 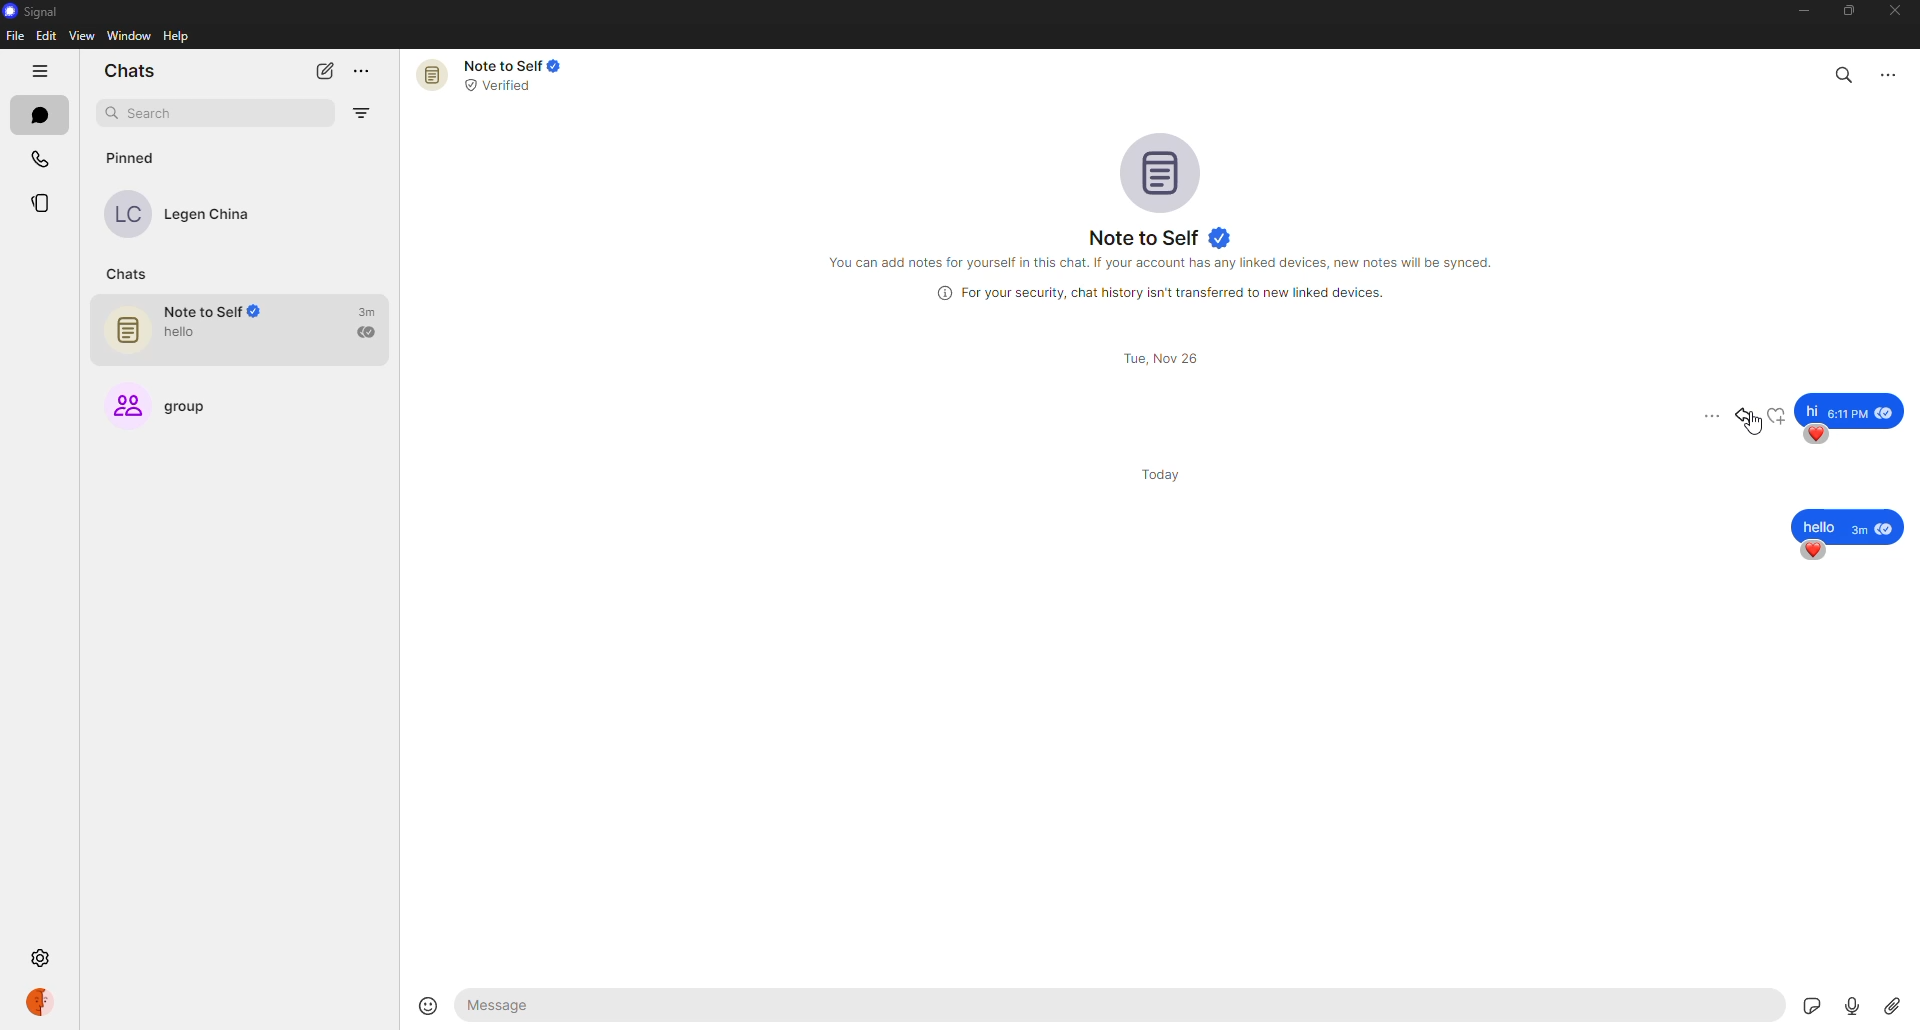 I want to click on stickers, so click(x=1798, y=1002).